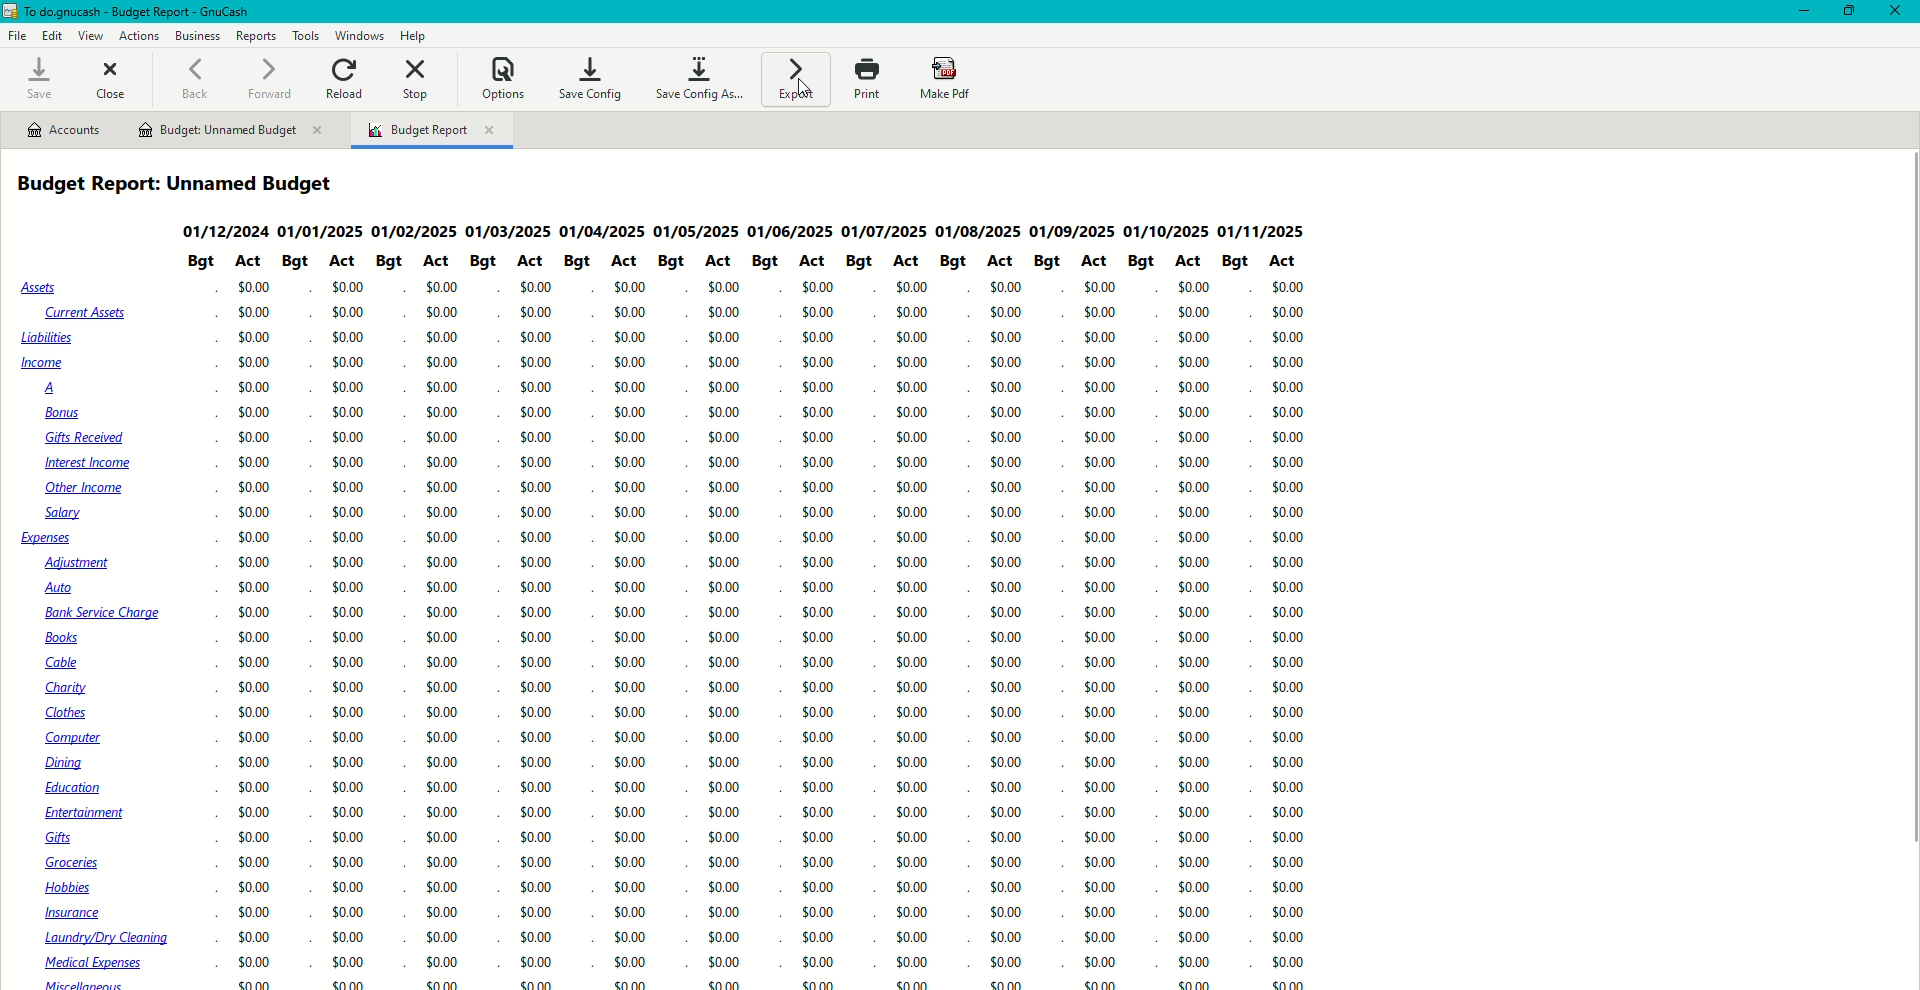 This screenshot has width=1920, height=990. Describe the element at coordinates (349, 864) in the screenshot. I see `$0.00` at that location.